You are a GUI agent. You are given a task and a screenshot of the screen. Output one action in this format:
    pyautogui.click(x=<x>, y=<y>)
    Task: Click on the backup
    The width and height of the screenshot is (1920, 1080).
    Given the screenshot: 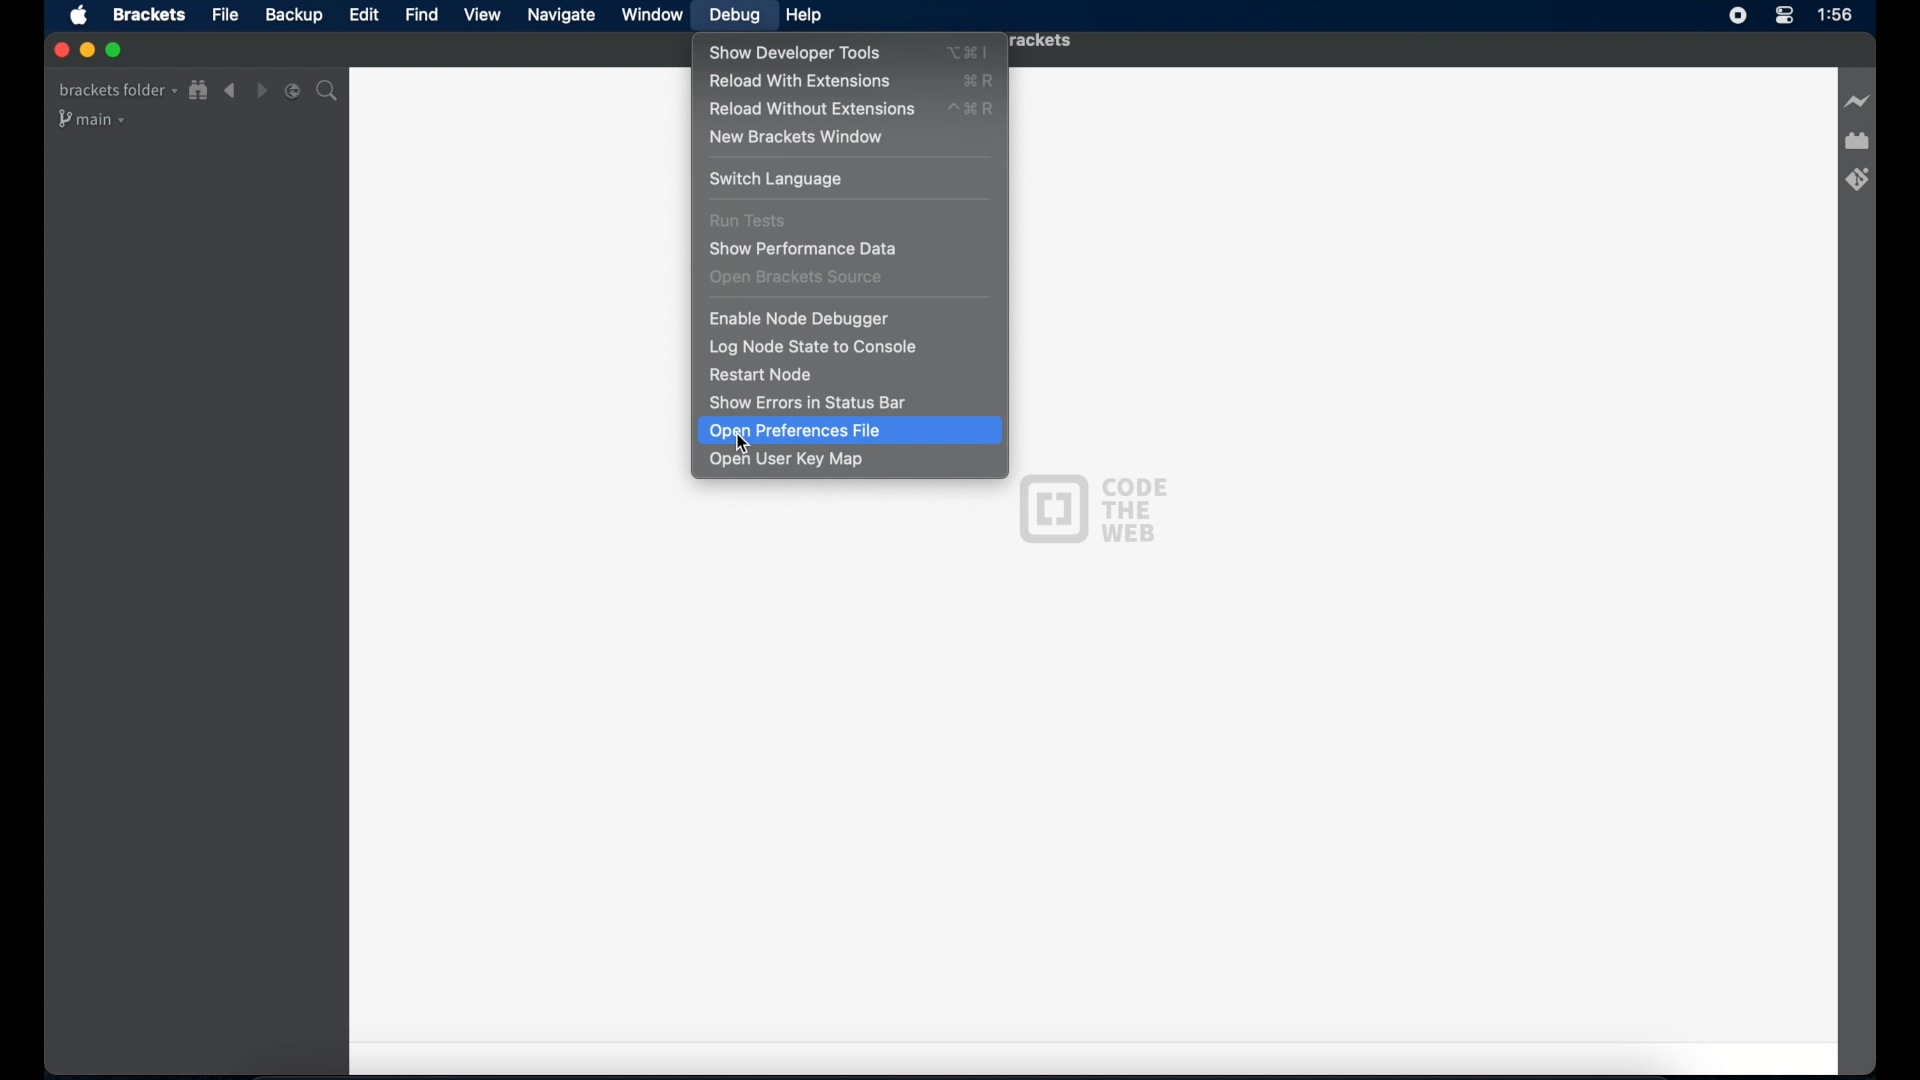 What is the action you would take?
    pyautogui.click(x=294, y=15)
    